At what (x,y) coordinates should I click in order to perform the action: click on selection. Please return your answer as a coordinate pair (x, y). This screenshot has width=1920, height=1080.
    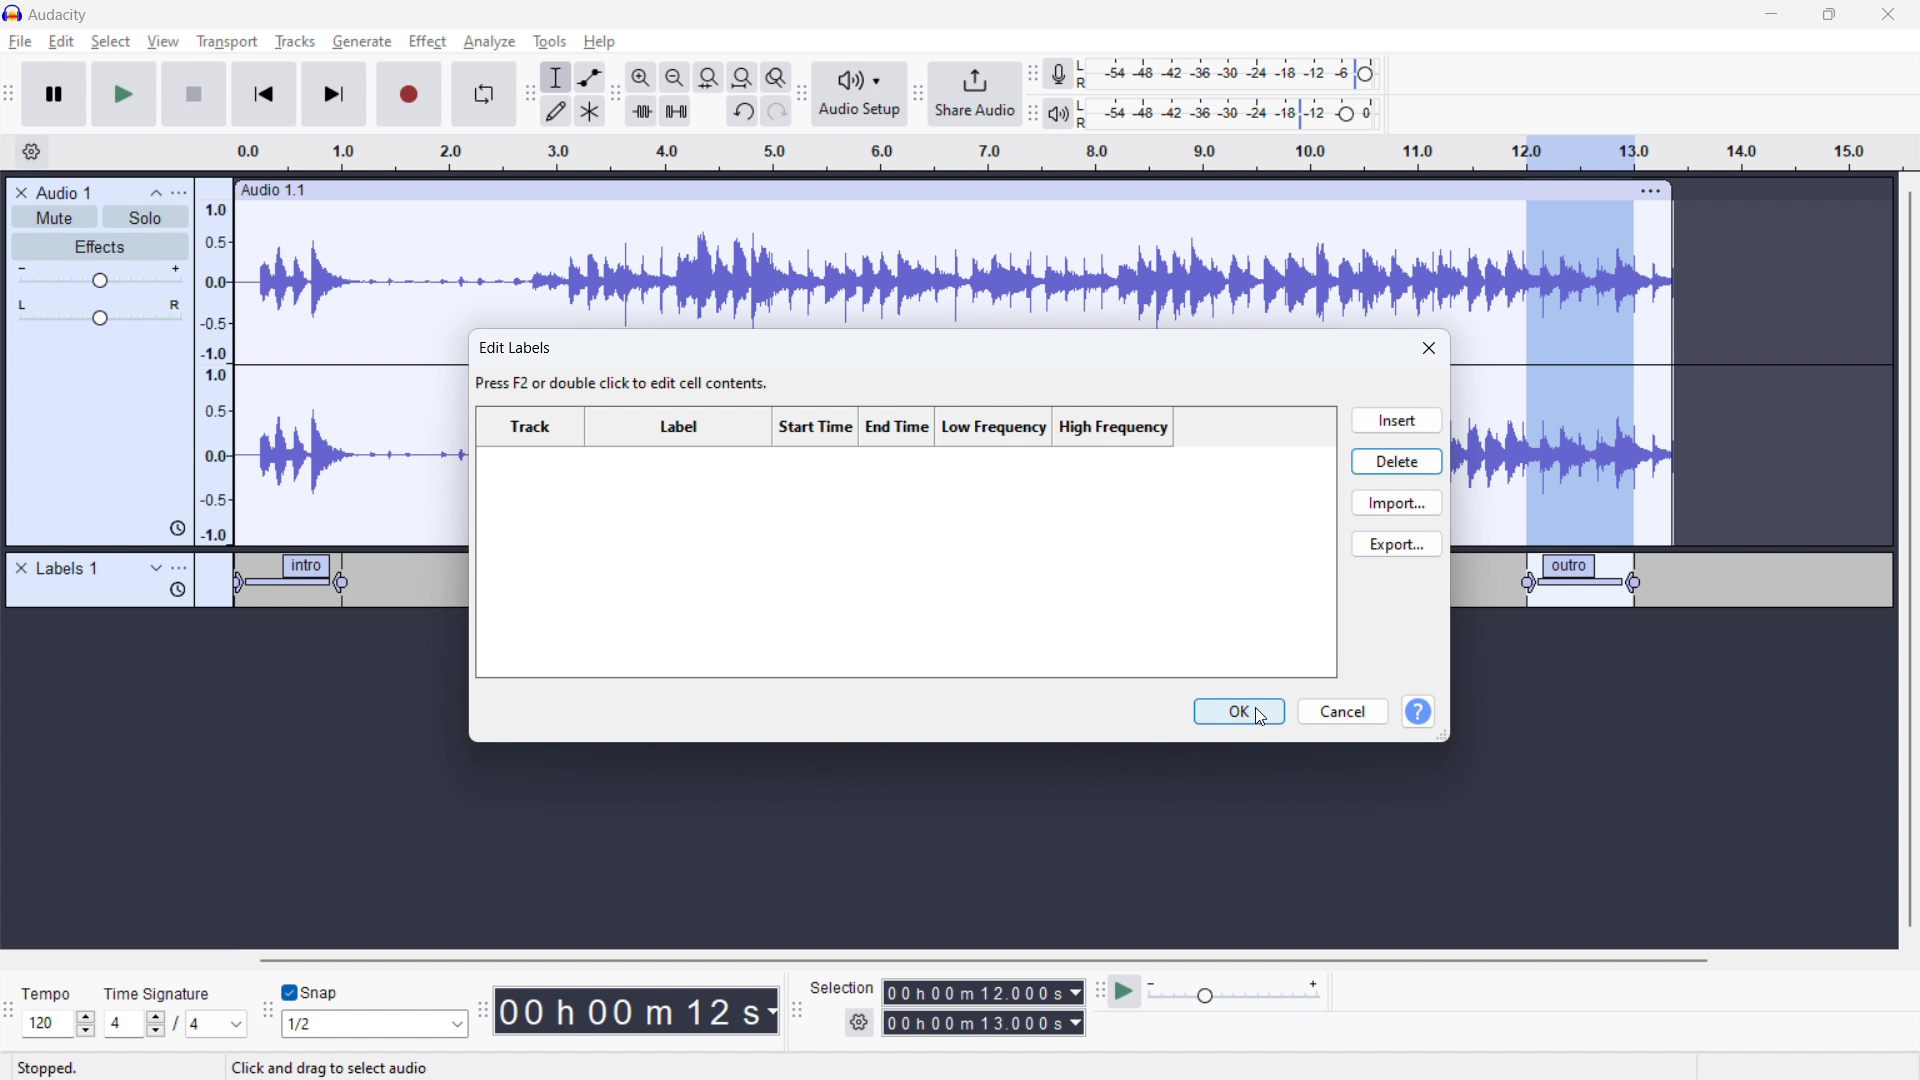
    Looking at the image, I should click on (842, 988).